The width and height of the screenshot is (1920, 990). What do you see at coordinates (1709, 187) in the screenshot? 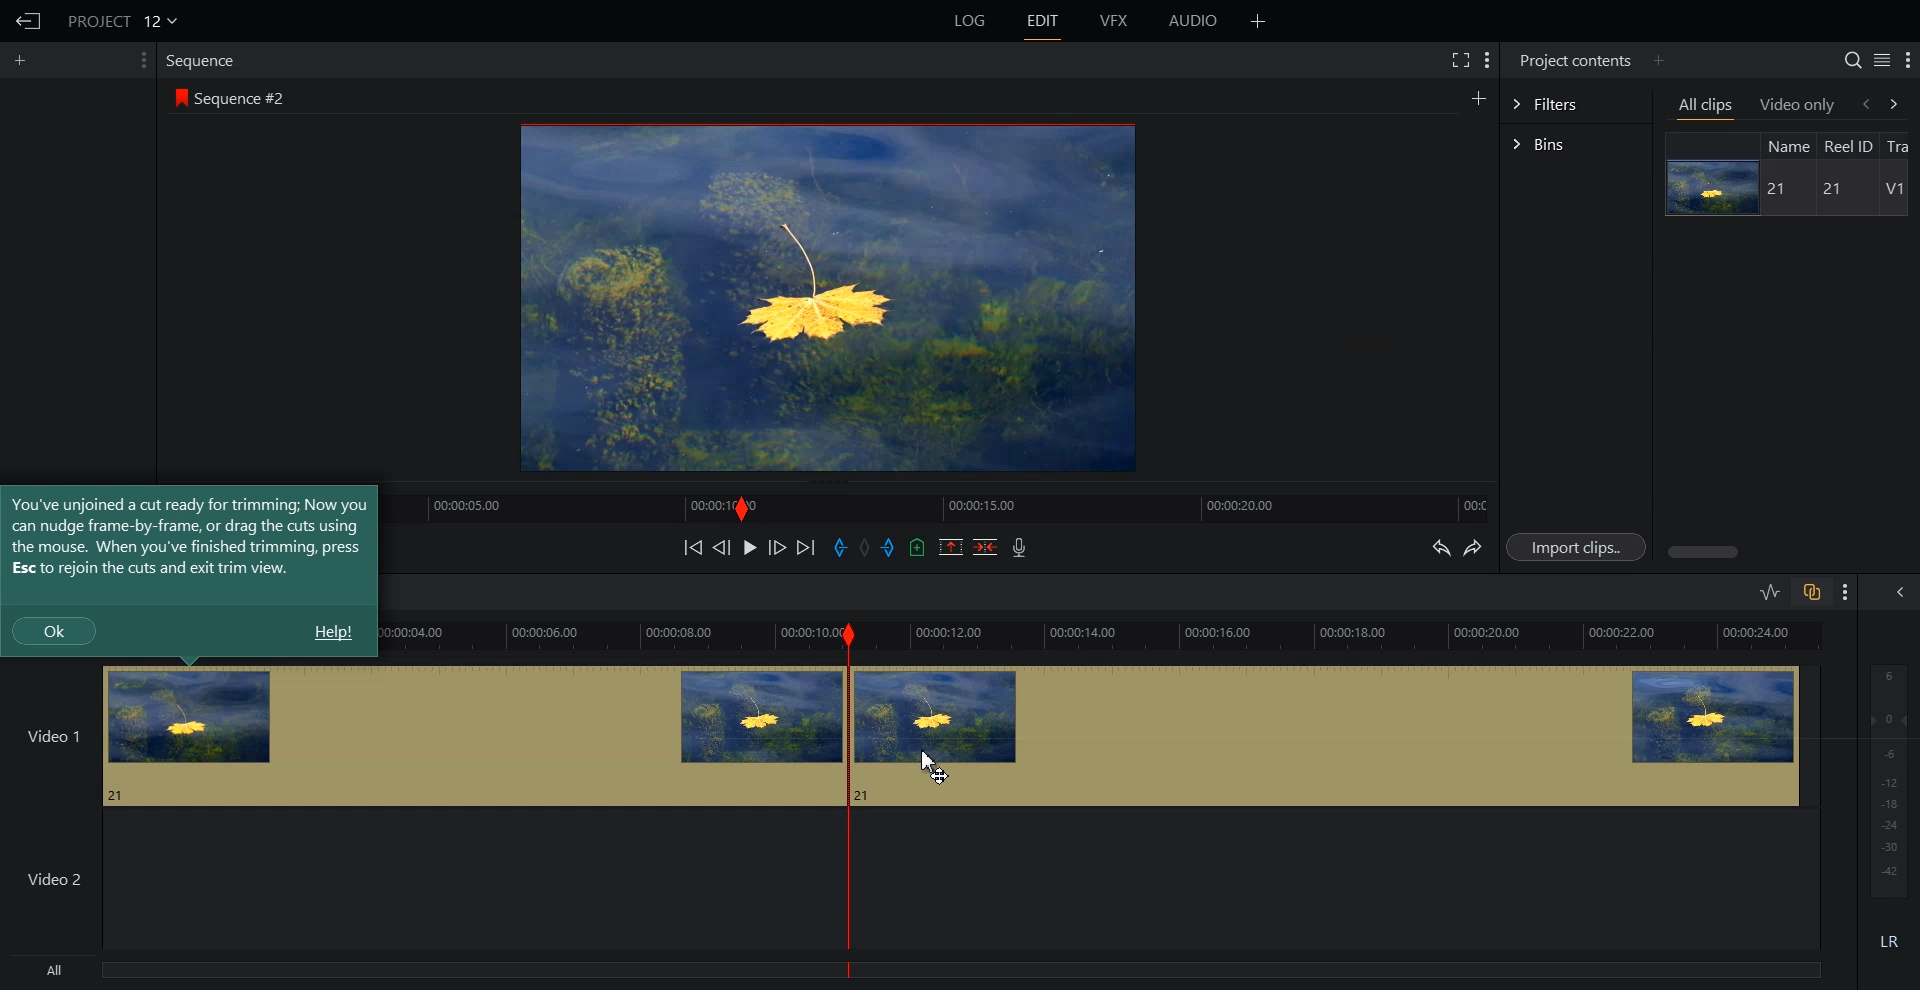
I see `Image` at bounding box center [1709, 187].